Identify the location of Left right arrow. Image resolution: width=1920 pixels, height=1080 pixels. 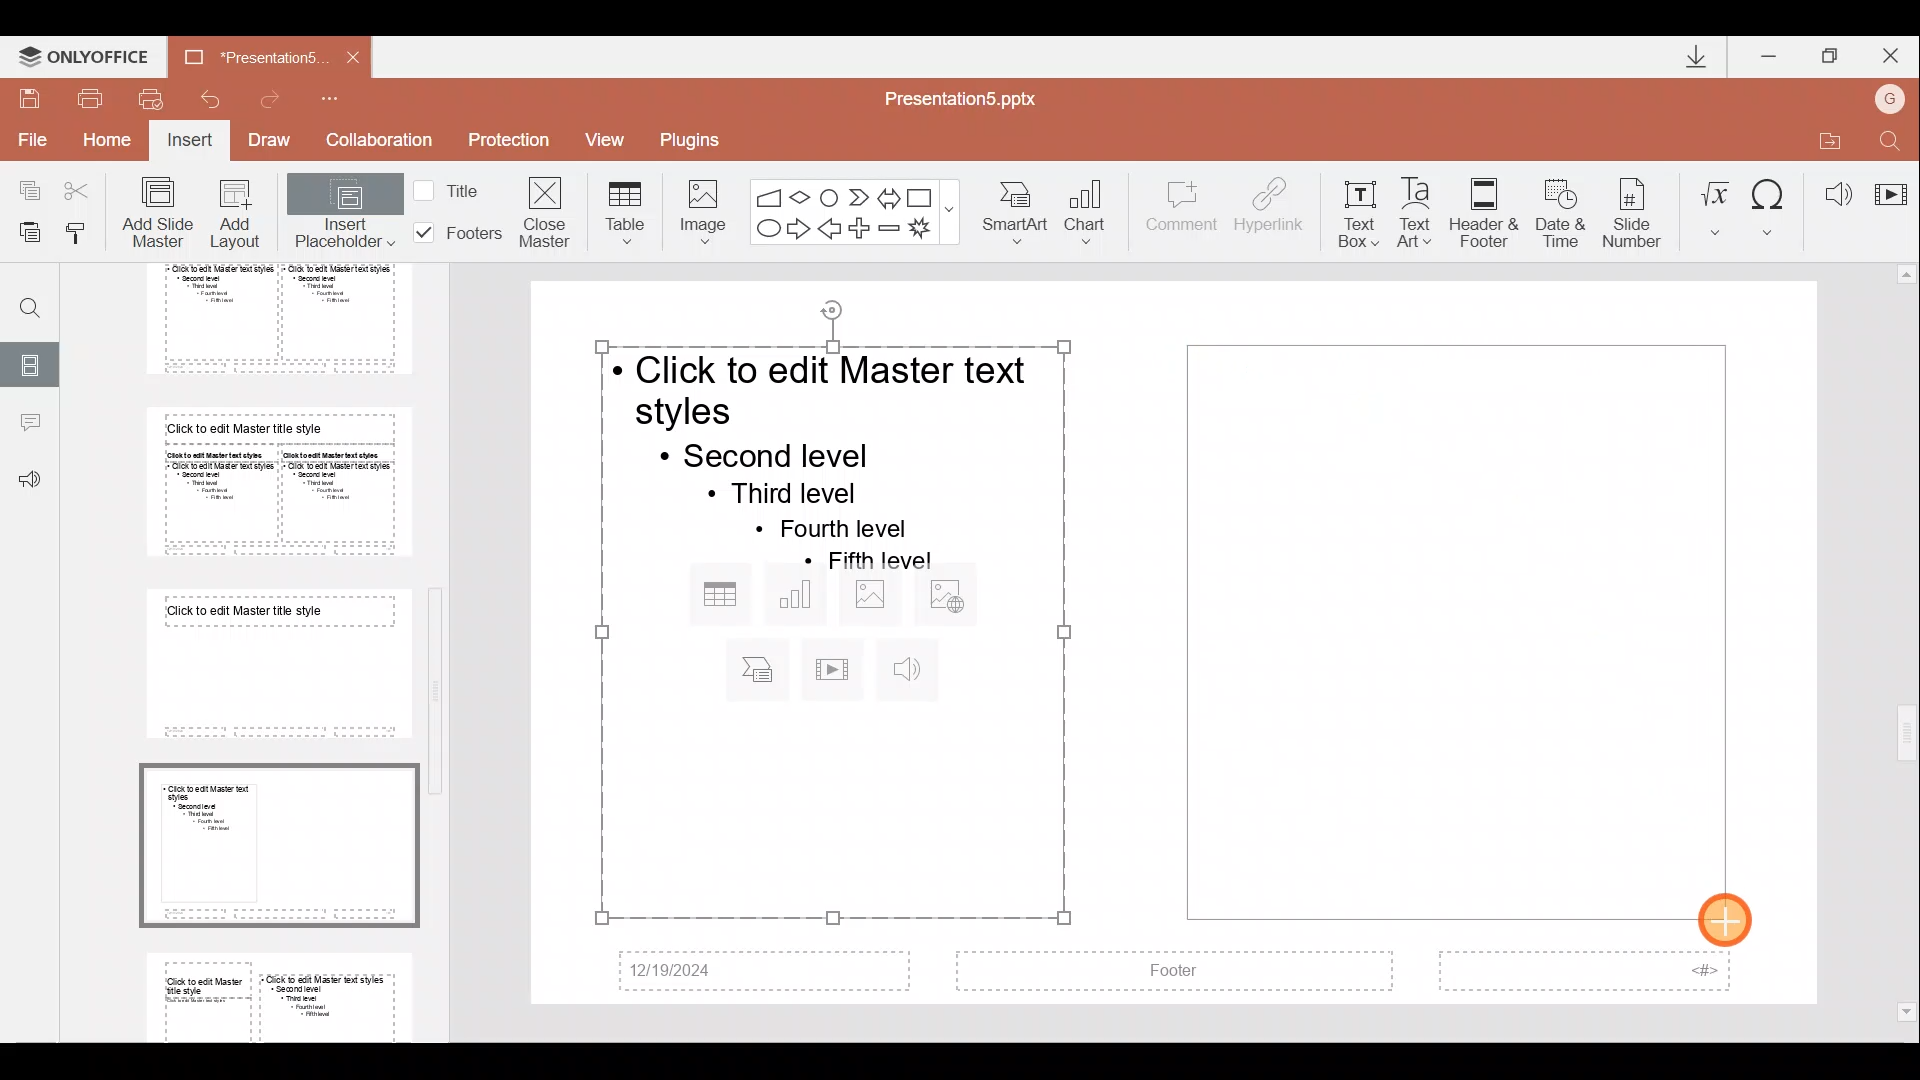
(888, 194).